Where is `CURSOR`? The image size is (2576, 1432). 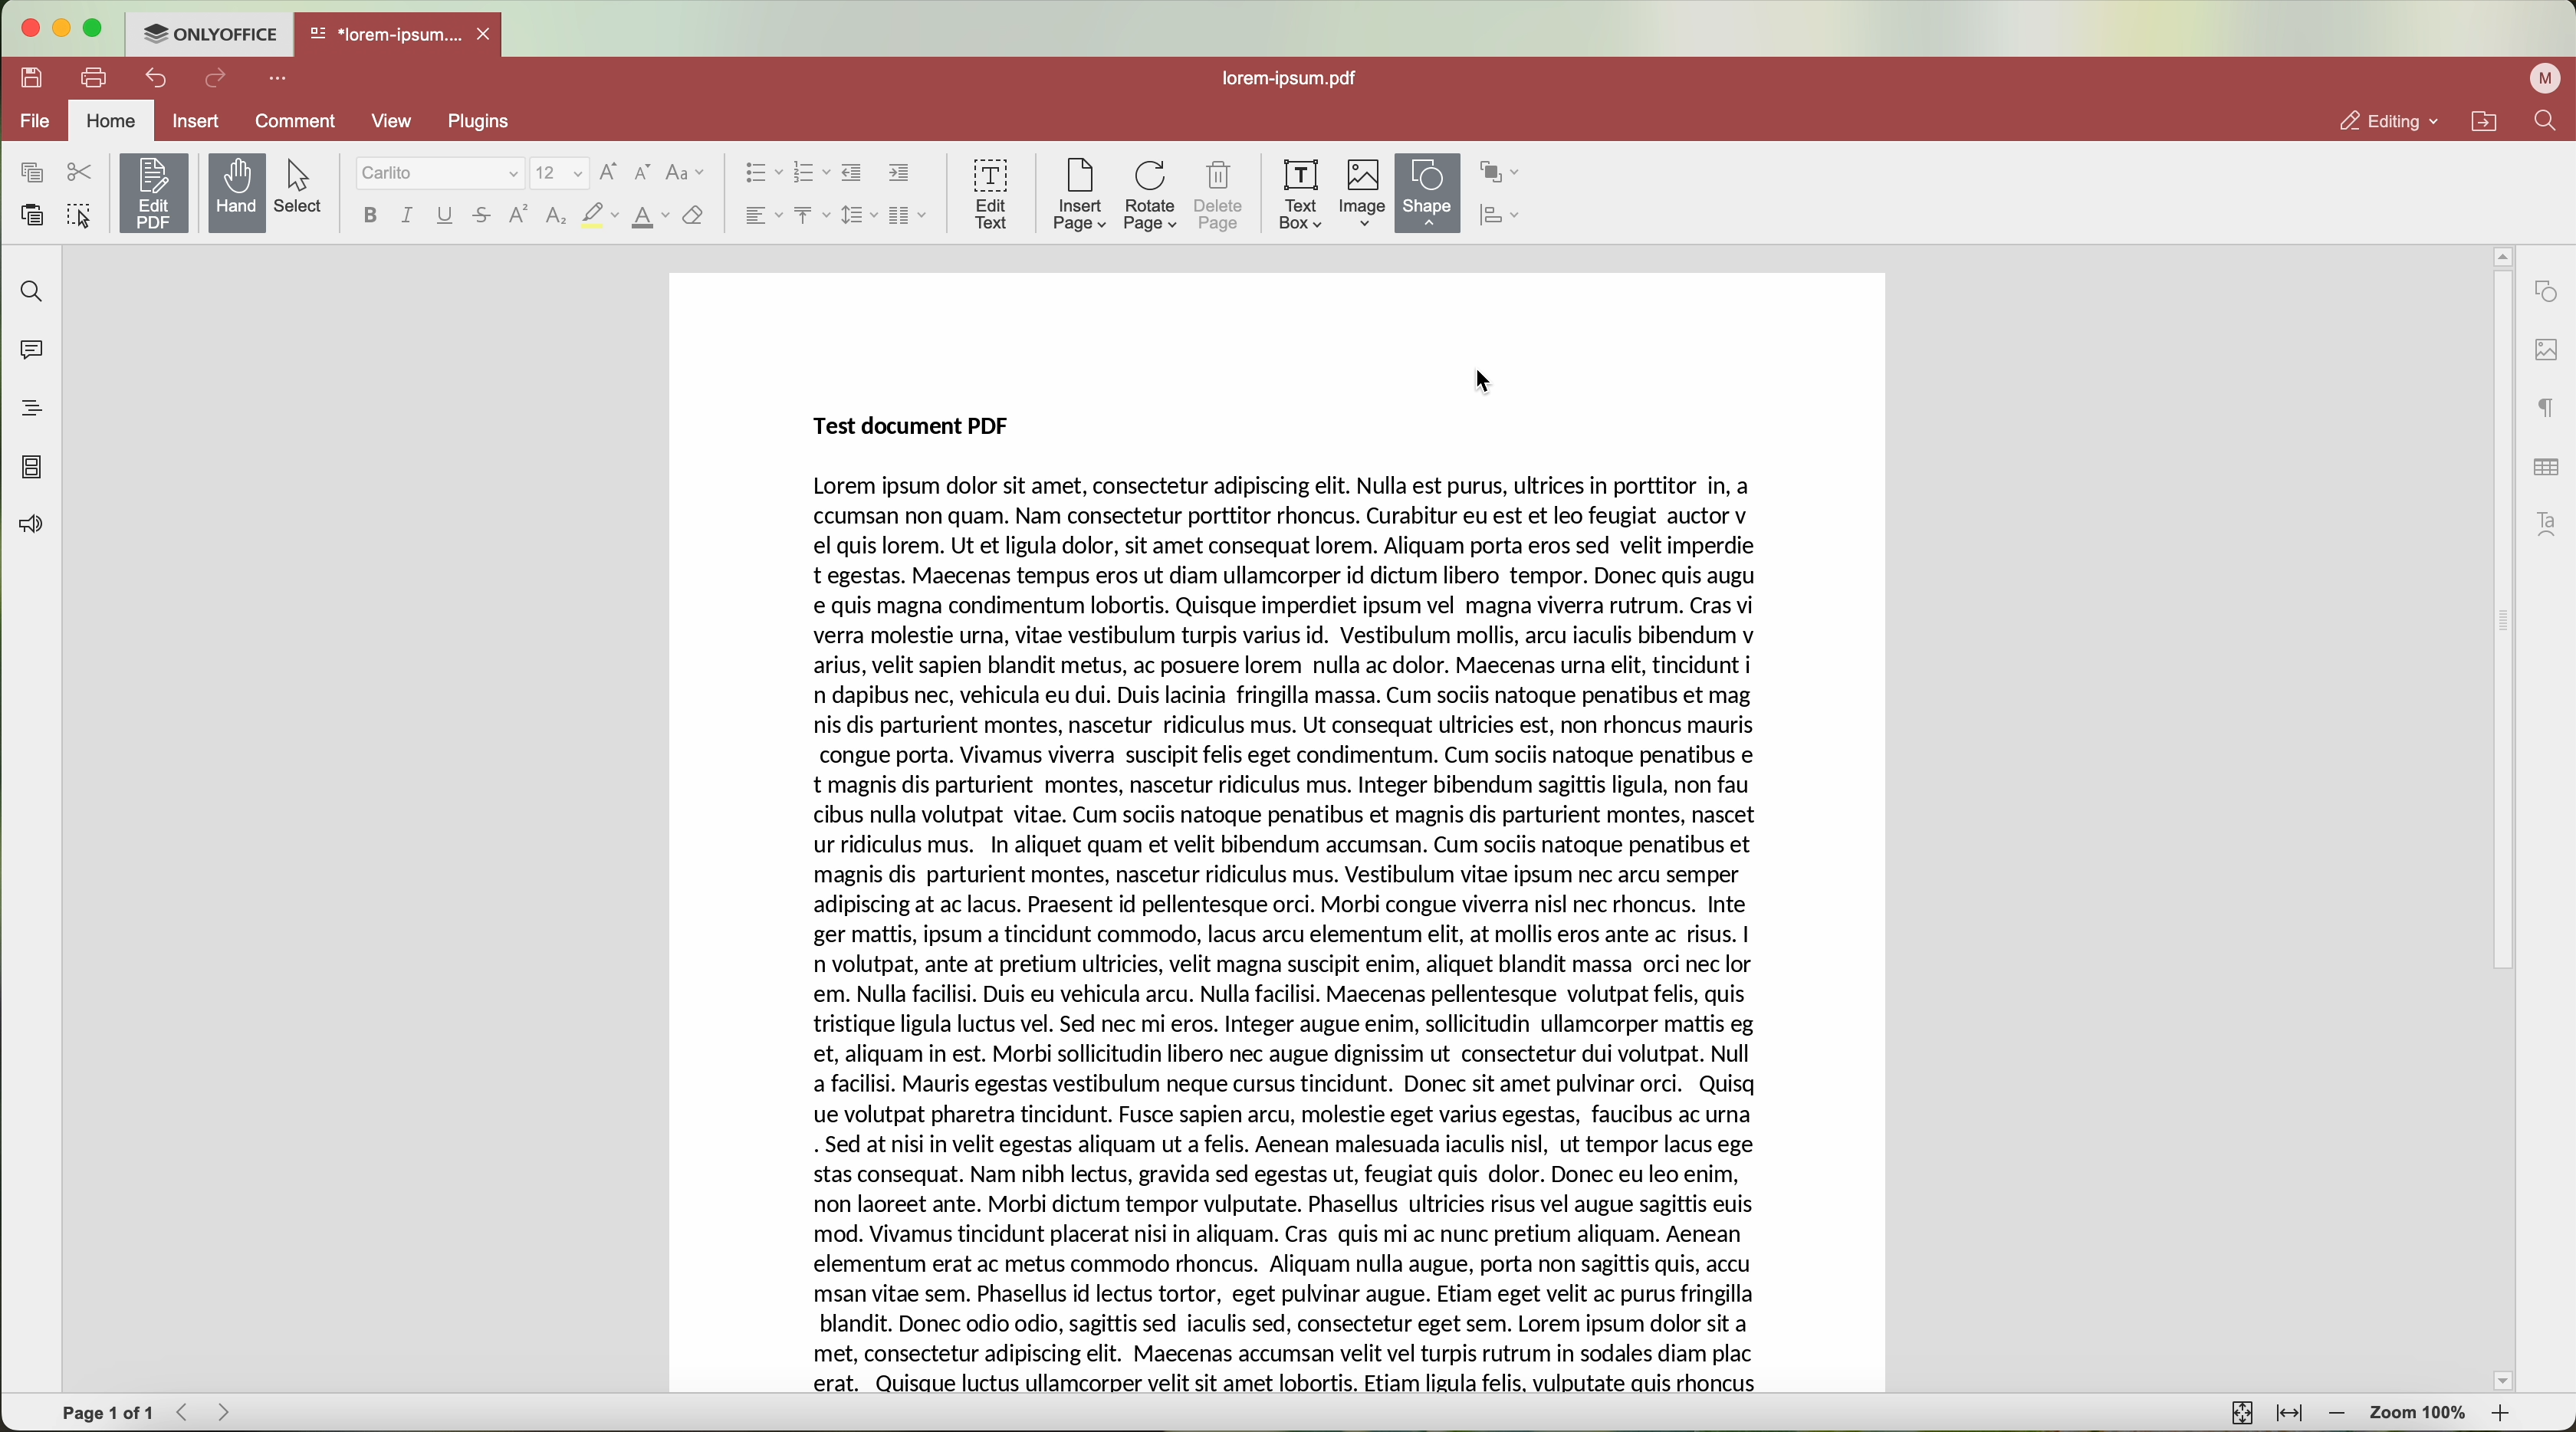 CURSOR is located at coordinates (1481, 383).